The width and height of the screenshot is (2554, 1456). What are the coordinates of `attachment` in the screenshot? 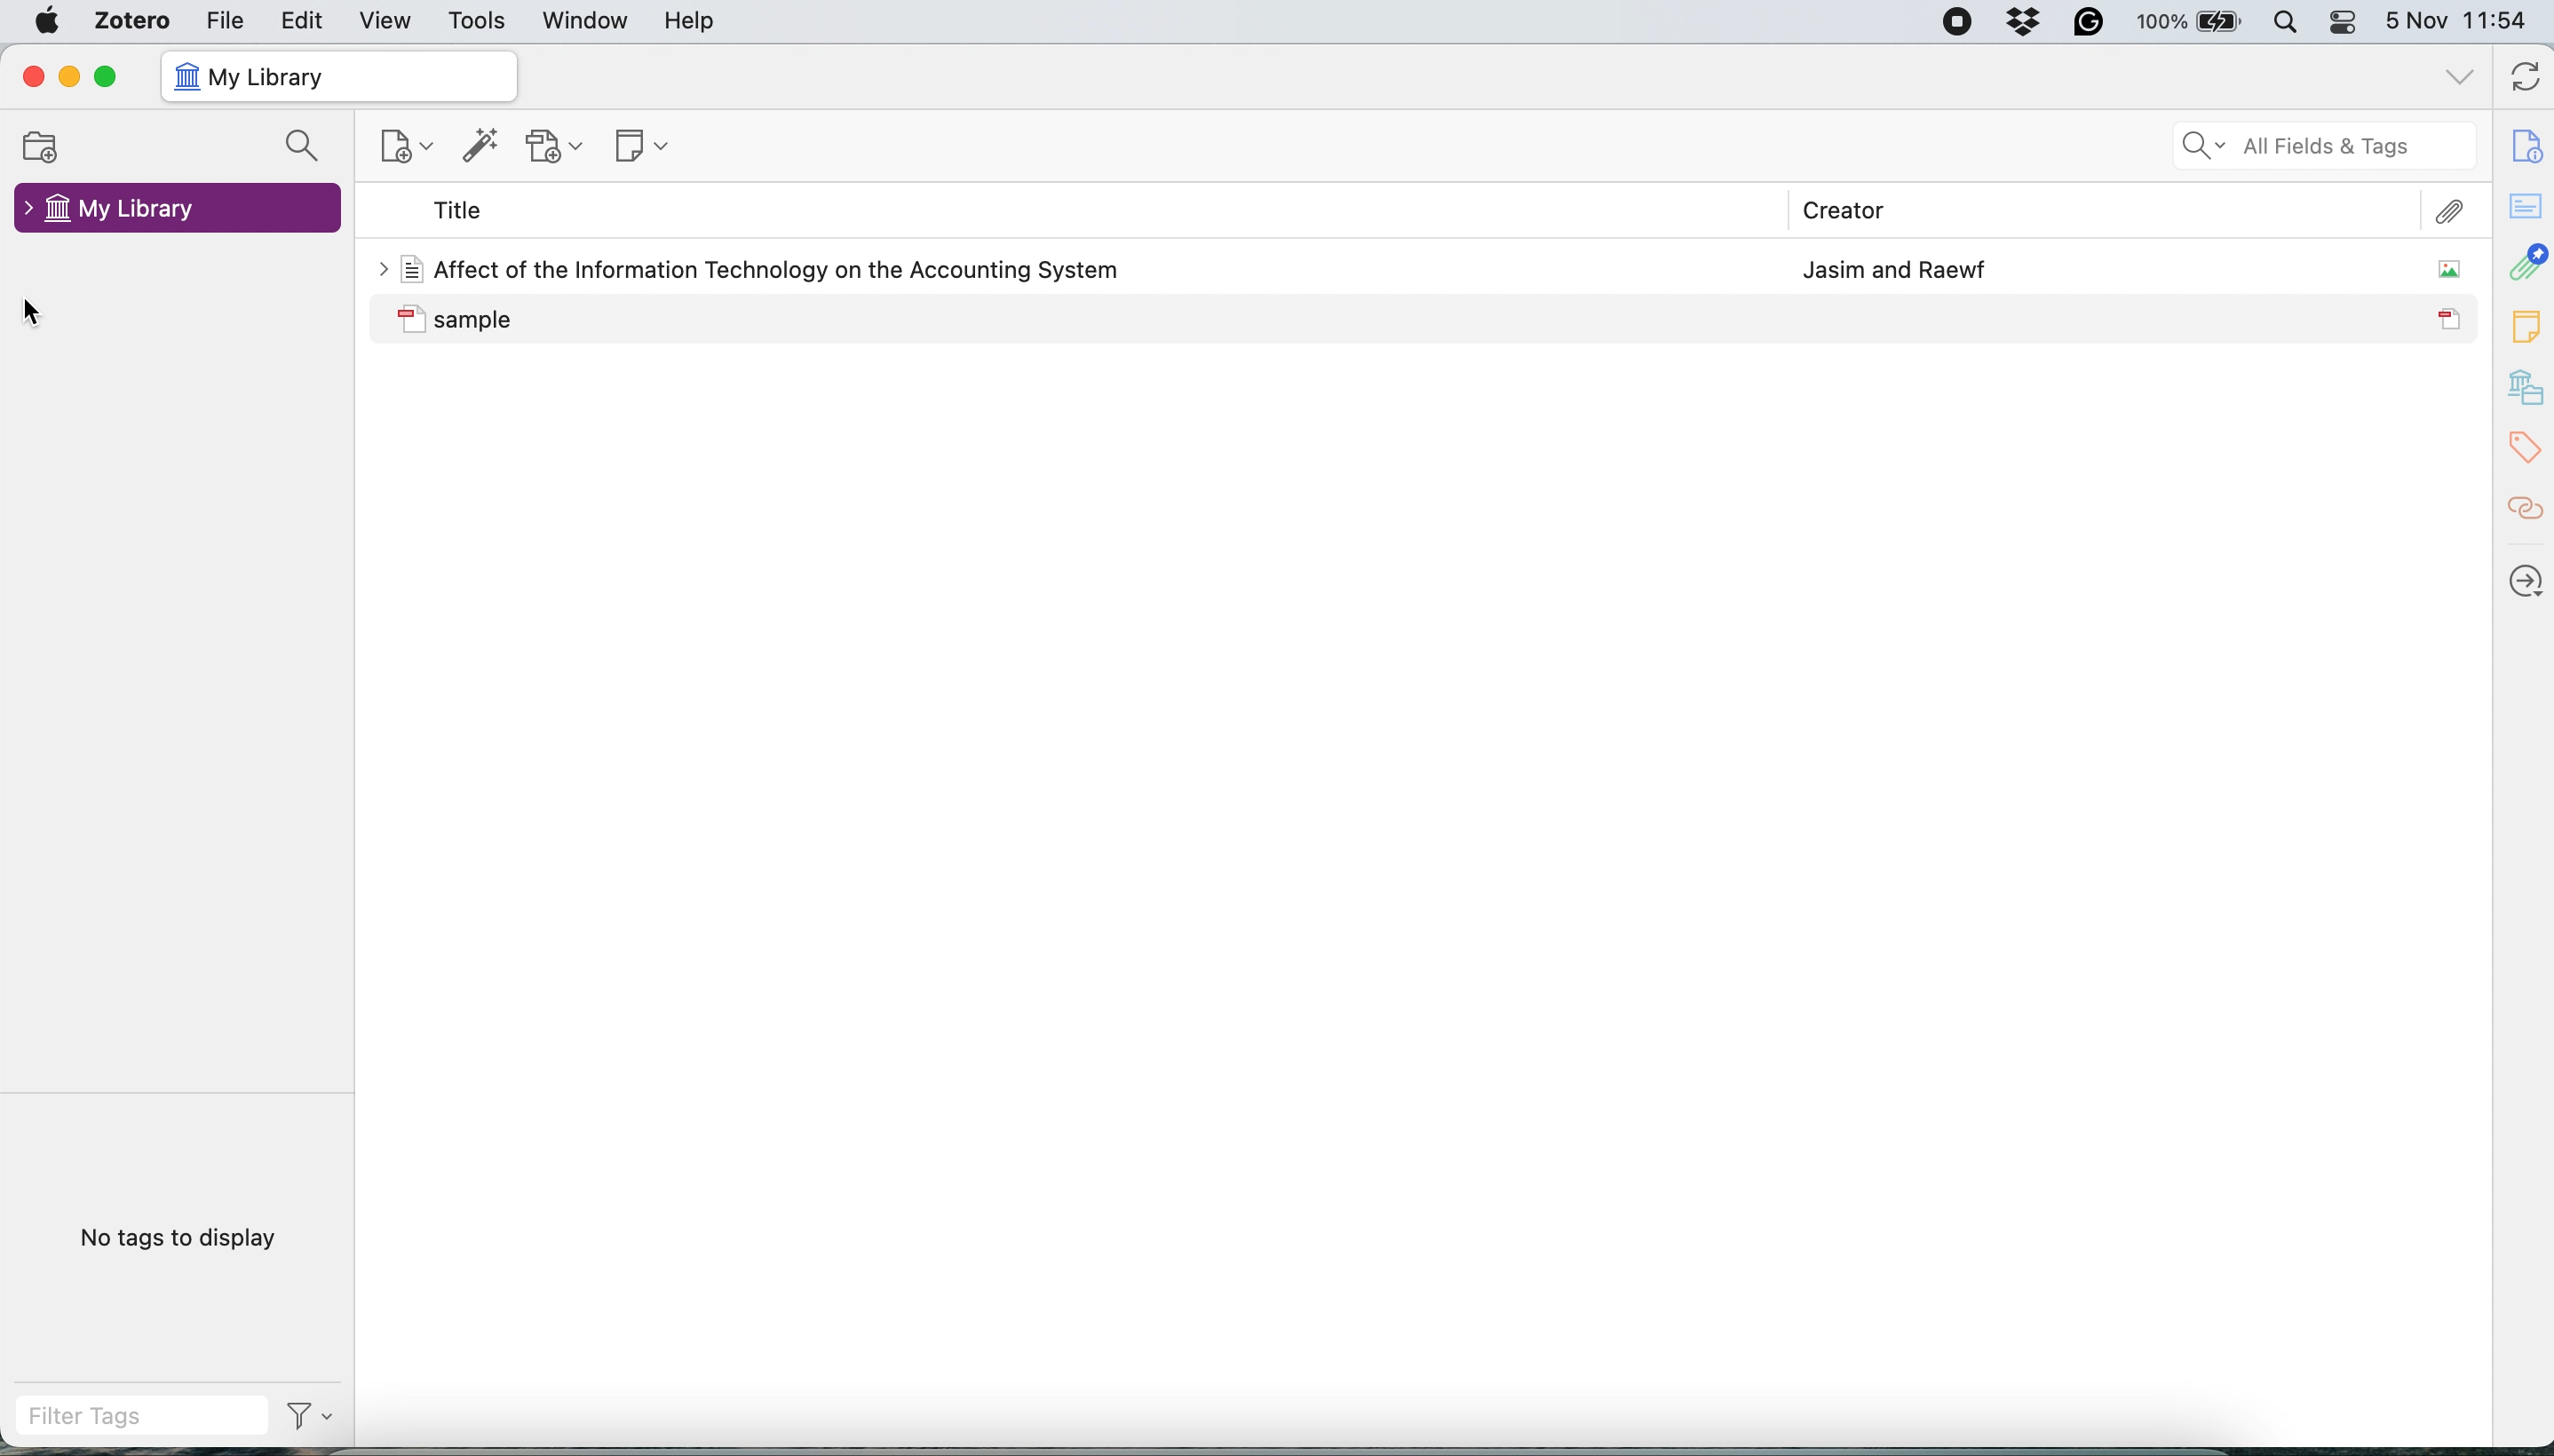 It's located at (2524, 264).